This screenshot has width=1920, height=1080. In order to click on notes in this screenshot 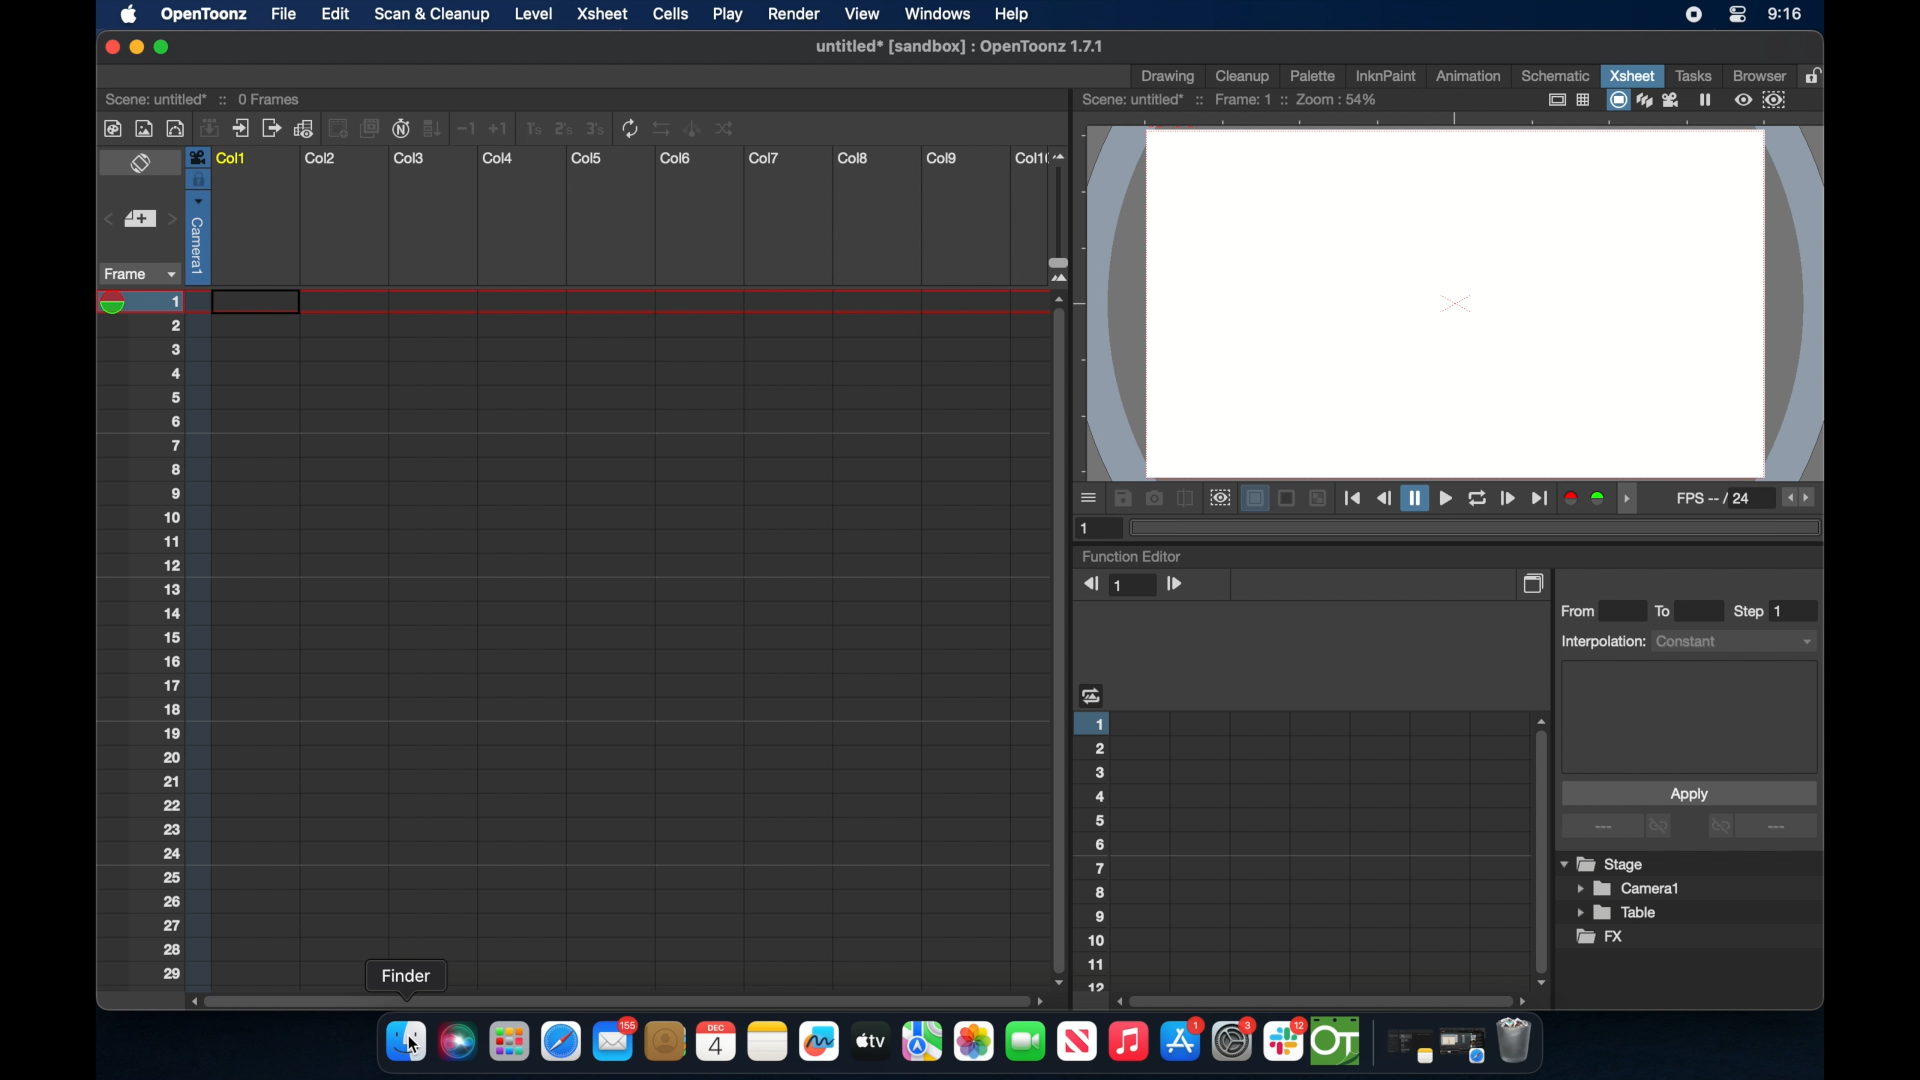, I will do `click(1405, 1048)`.